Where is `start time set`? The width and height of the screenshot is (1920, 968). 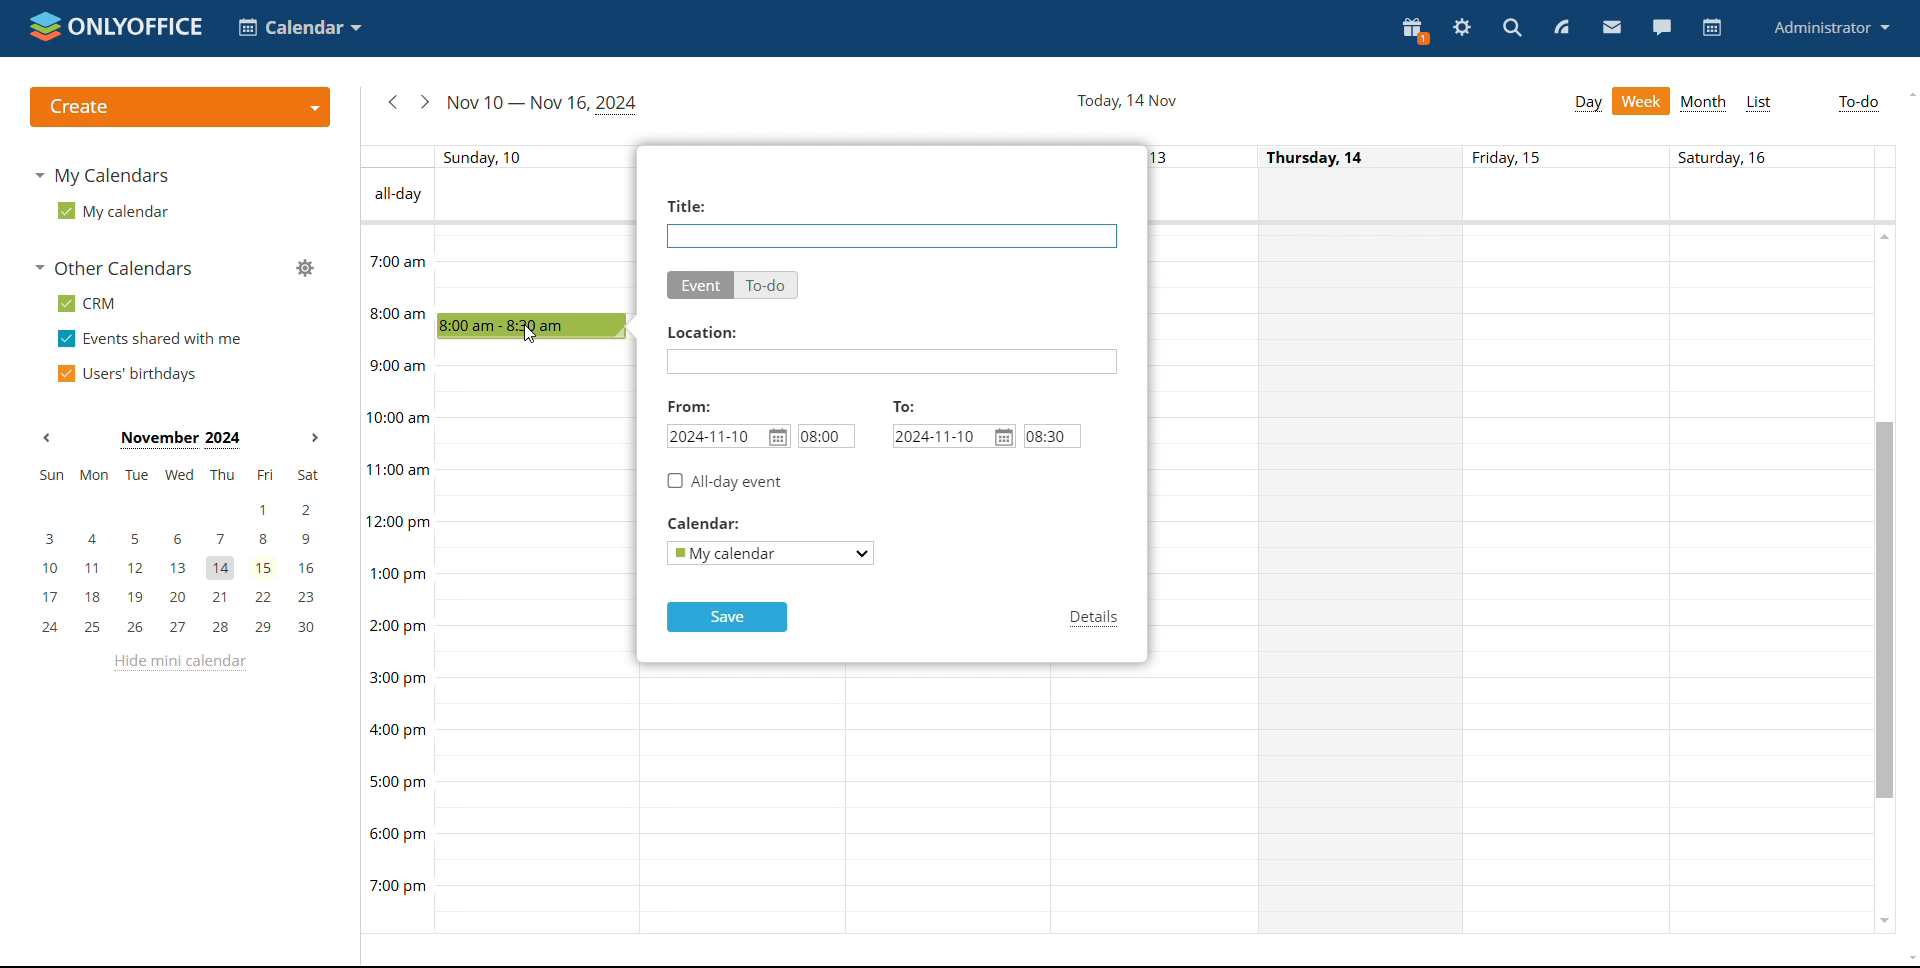
start time set is located at coordinates (826, 437).